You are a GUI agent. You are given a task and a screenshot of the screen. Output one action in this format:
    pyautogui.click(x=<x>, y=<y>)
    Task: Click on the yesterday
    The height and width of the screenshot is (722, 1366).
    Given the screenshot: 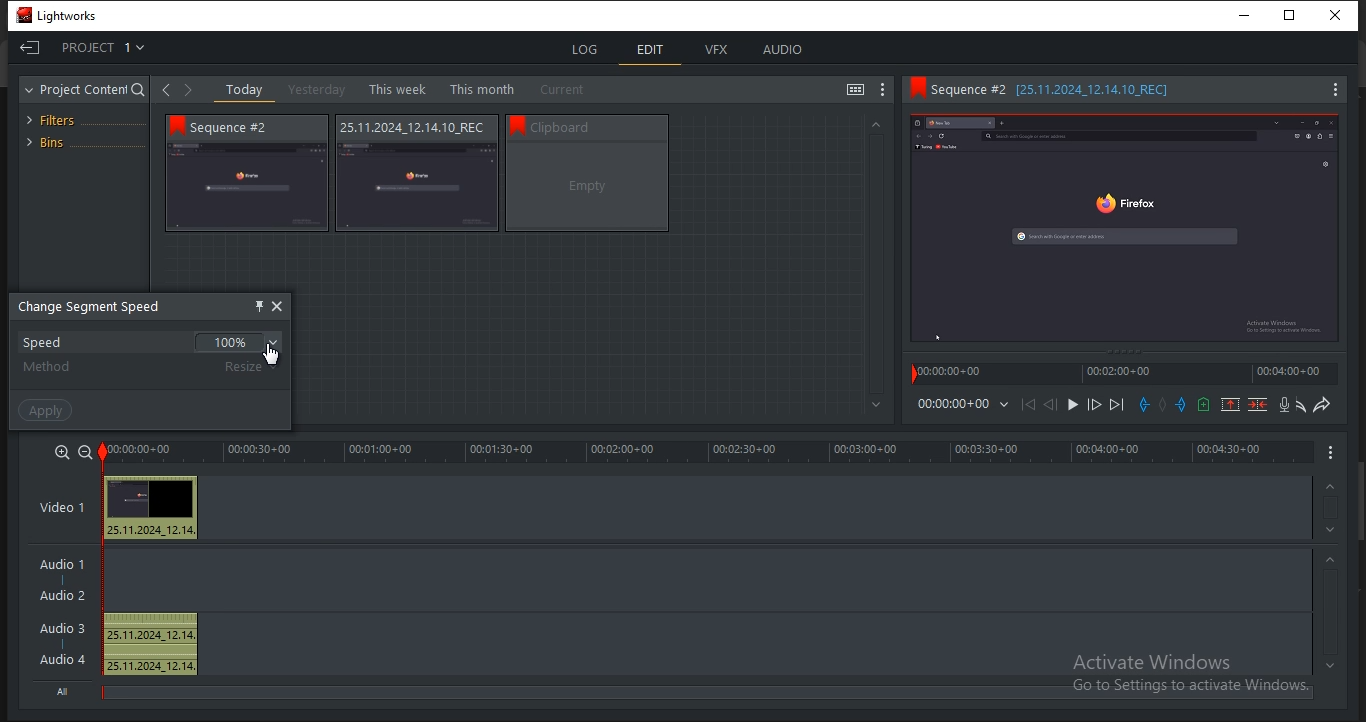 What is the action you would take?
    pyautogui.click(x=316, y=89)
    